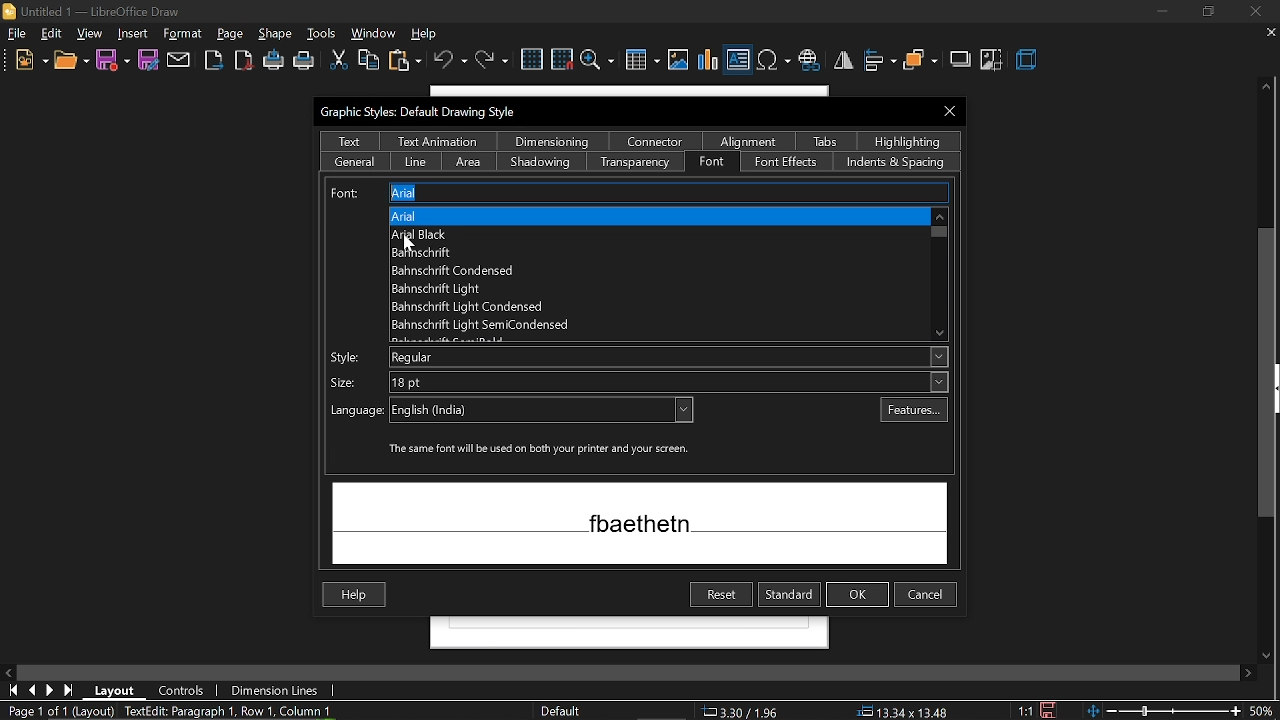 Image resolution: width=1280 pixels, height=720 pixels. Describe the element at coordinates (70, 61) in the screenshot. I see `open` at that location.